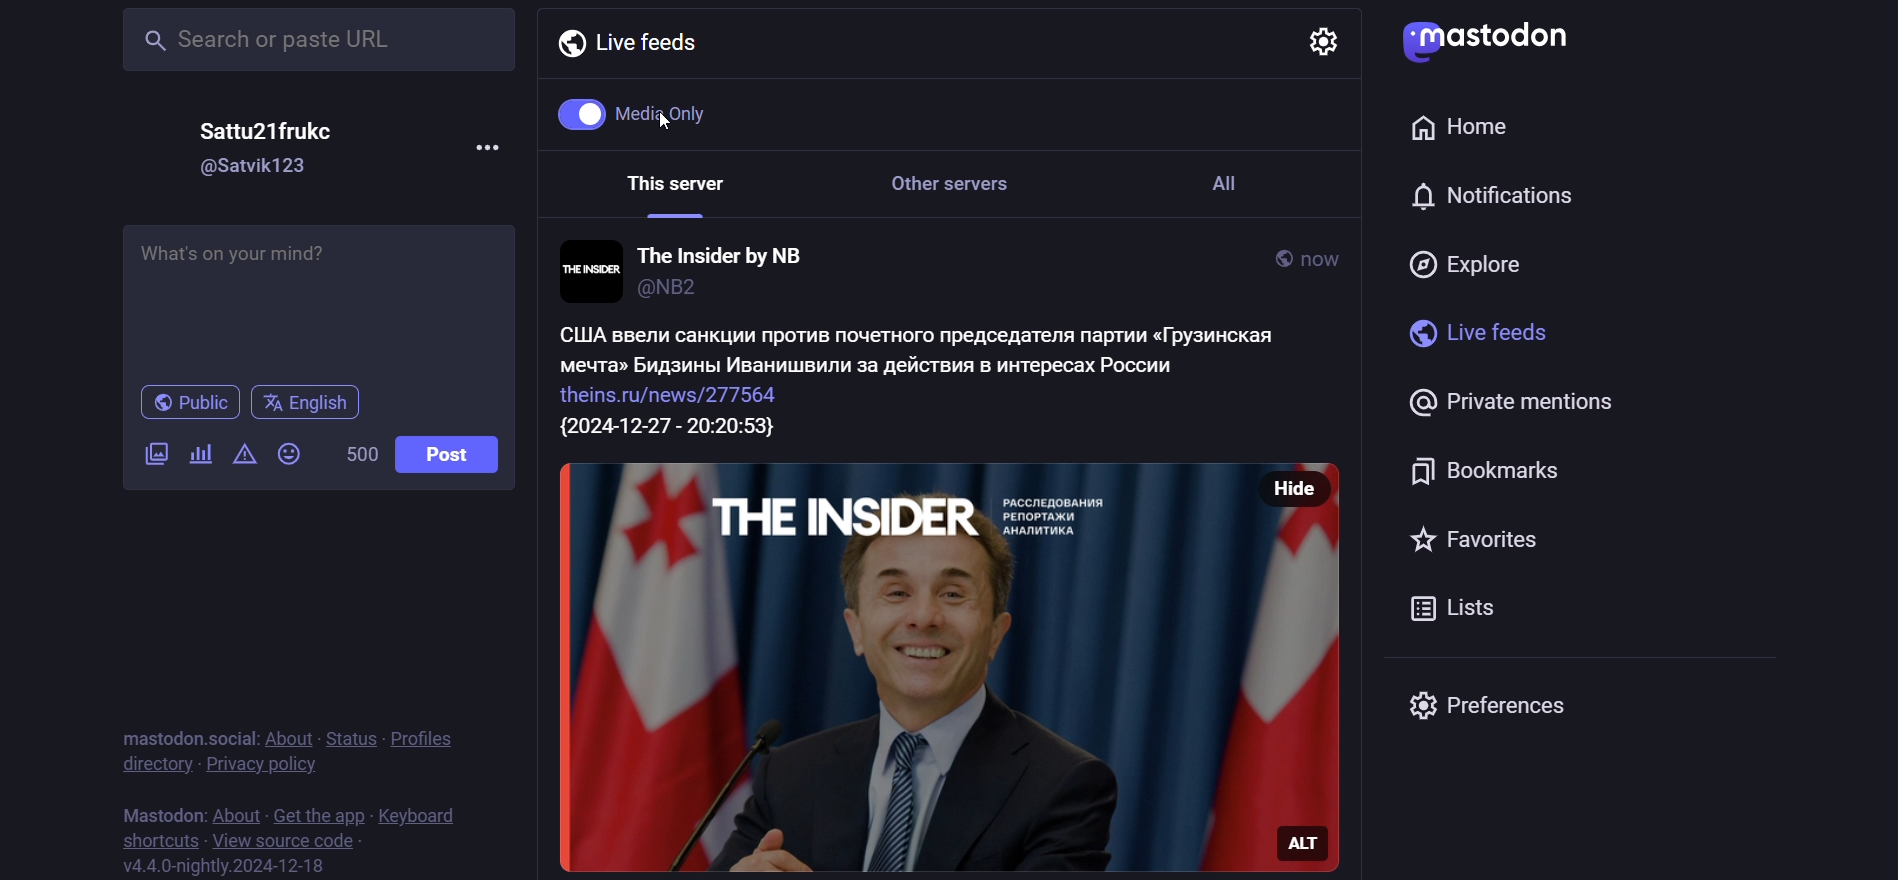 This screenshot has width=1898, height=880. What do you see at coordinates (1468, 331) in the screenshot?
I see `live feed` at bounding box center [1468, 331].